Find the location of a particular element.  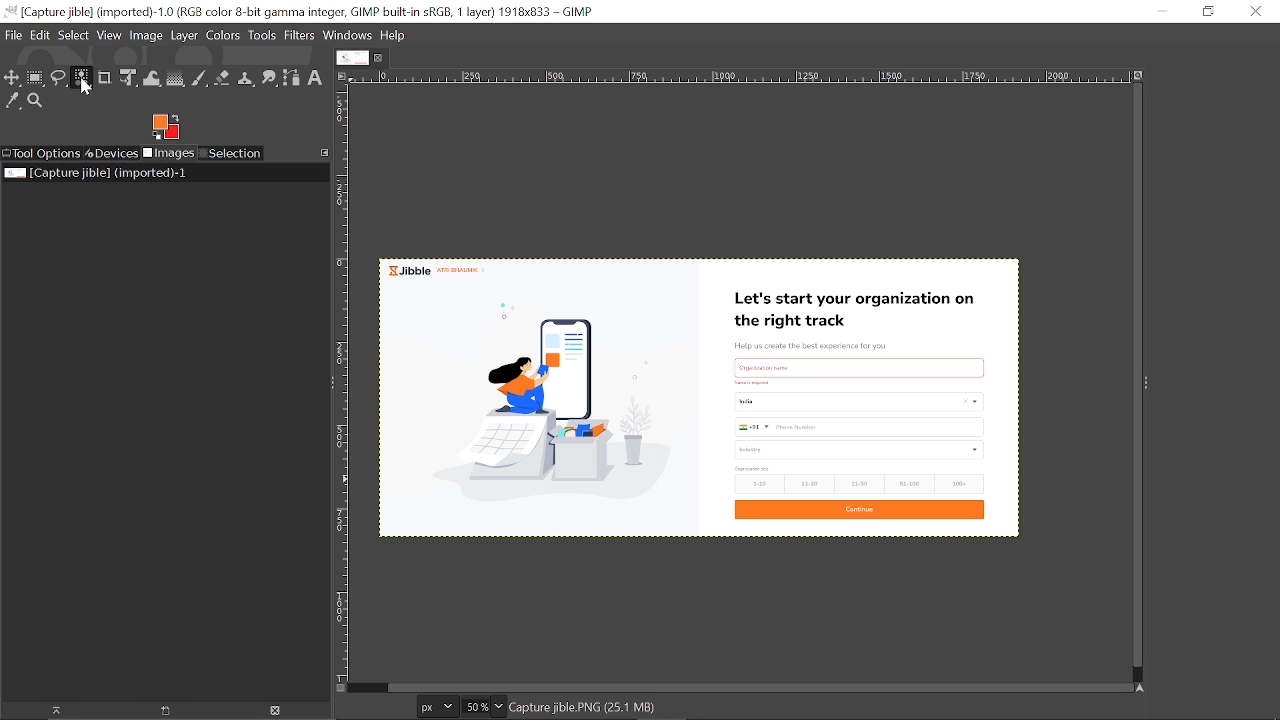

Close current tab is located at coordinates (383, 57).